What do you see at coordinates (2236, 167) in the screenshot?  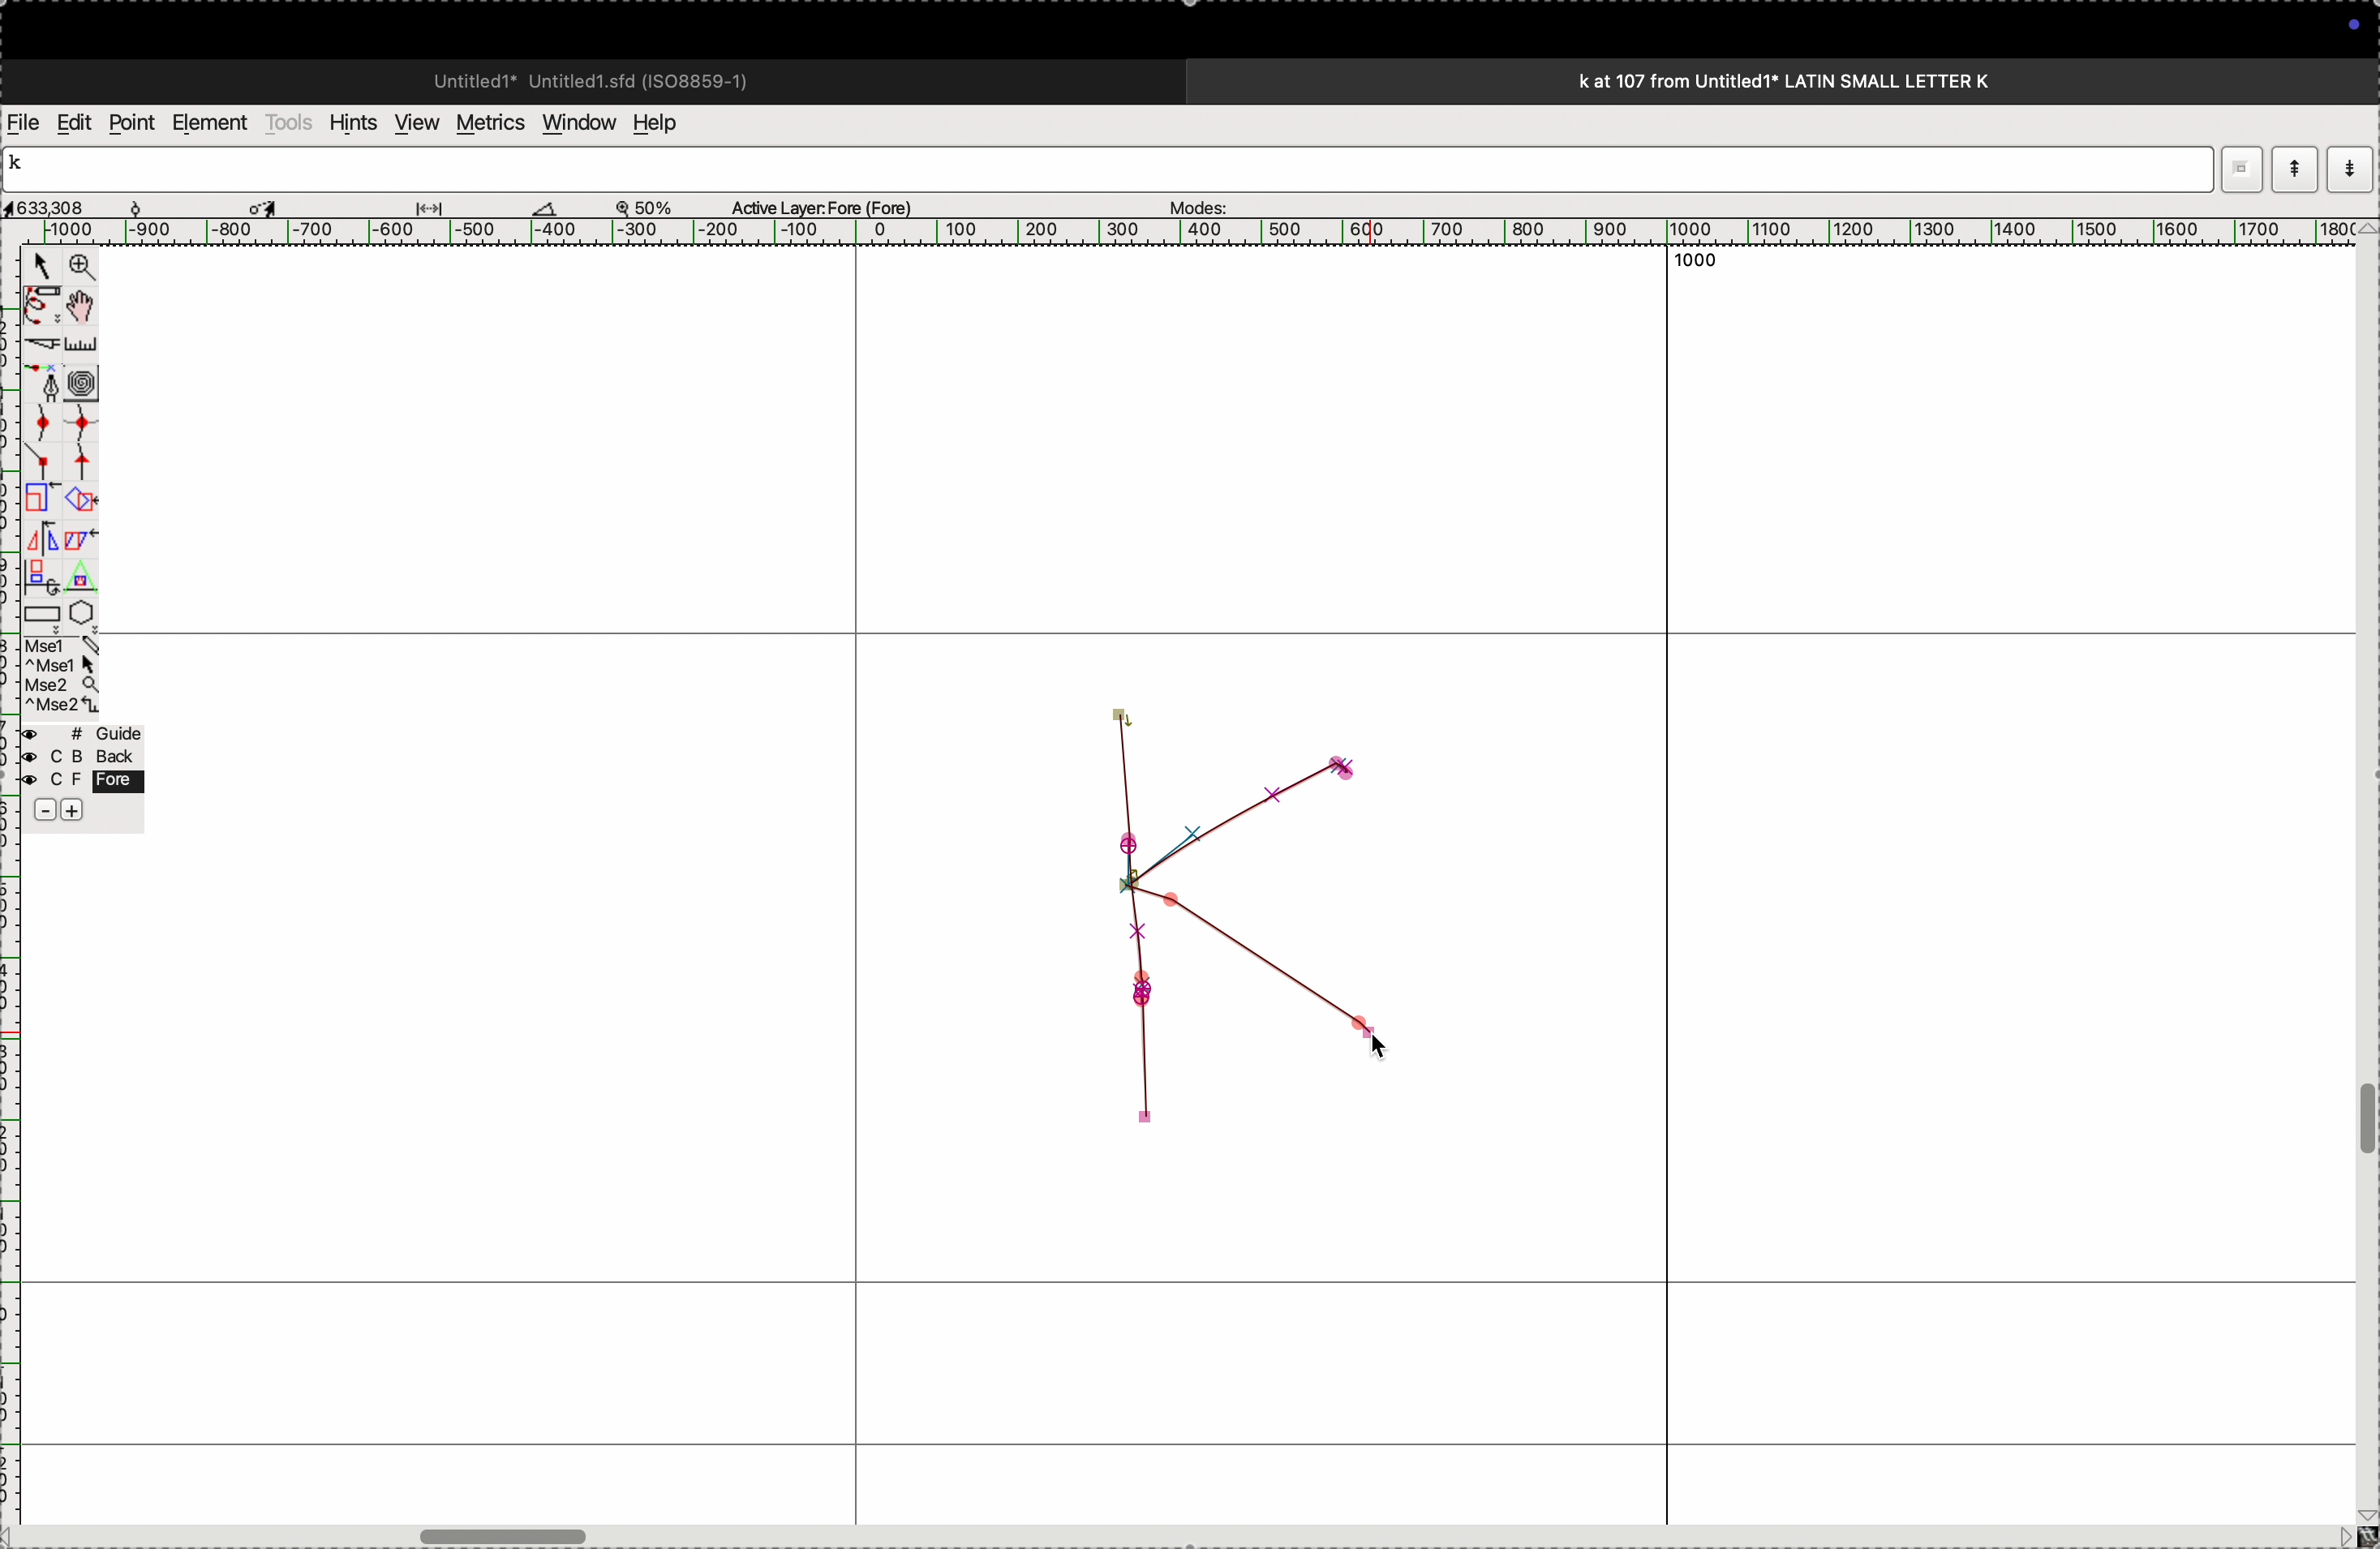 I see `restore down` at bounding box center [2236, 167].